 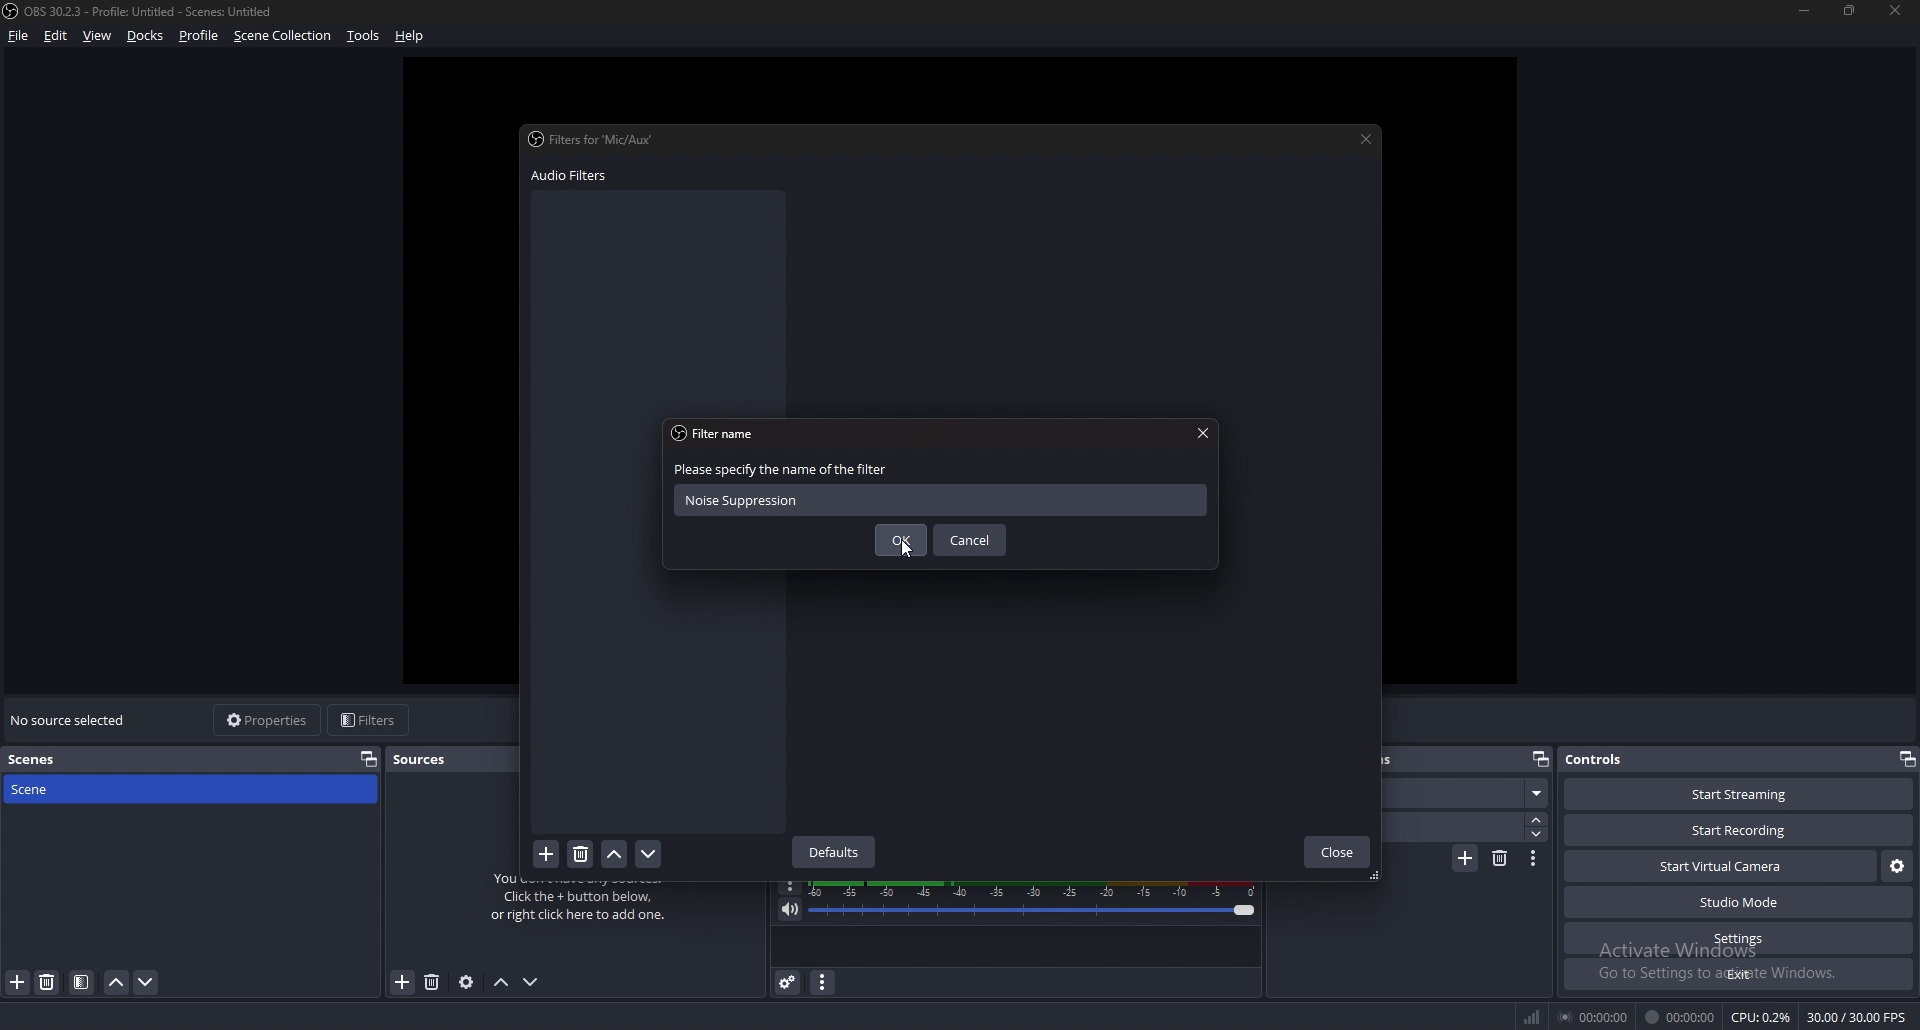 What do you see at coordinates (650, 854) in the screenshot?
I see `move filter down` at bounding box center [650, 854].